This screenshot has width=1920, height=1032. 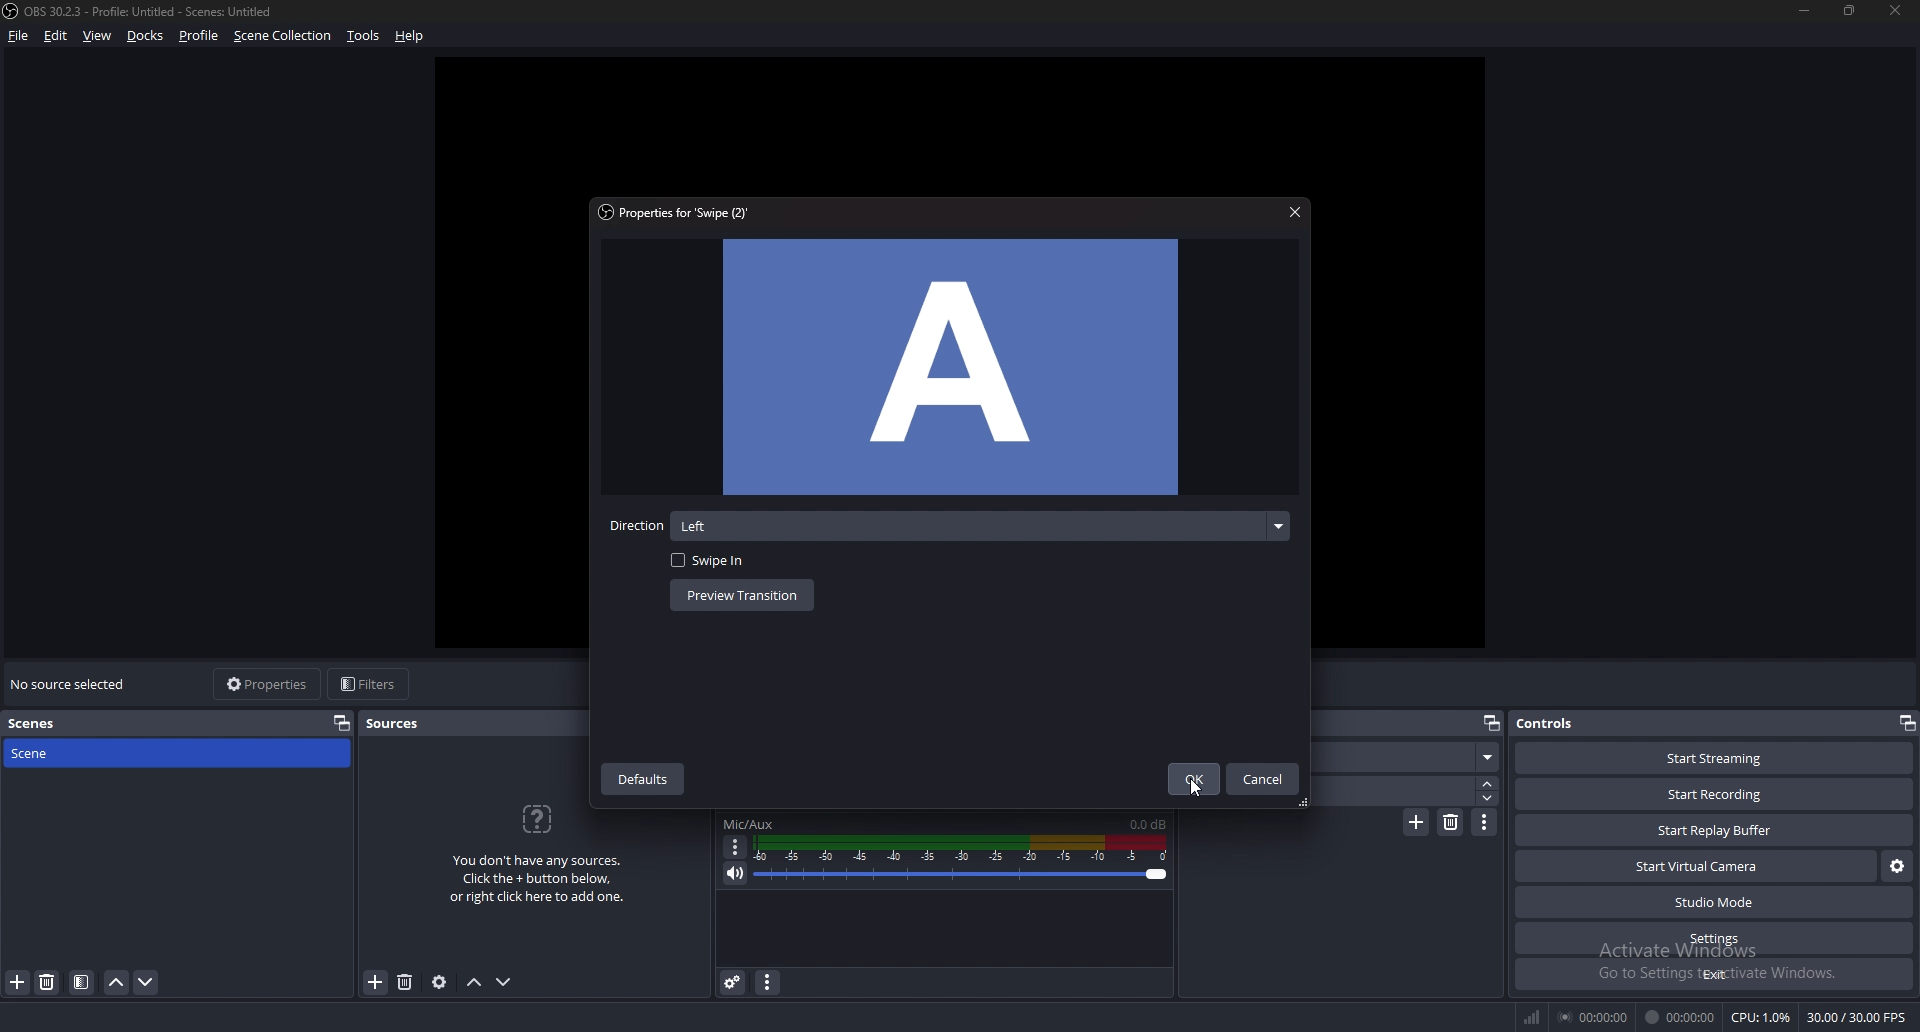 I want to click on move scene up, so click(x=116, y=982).